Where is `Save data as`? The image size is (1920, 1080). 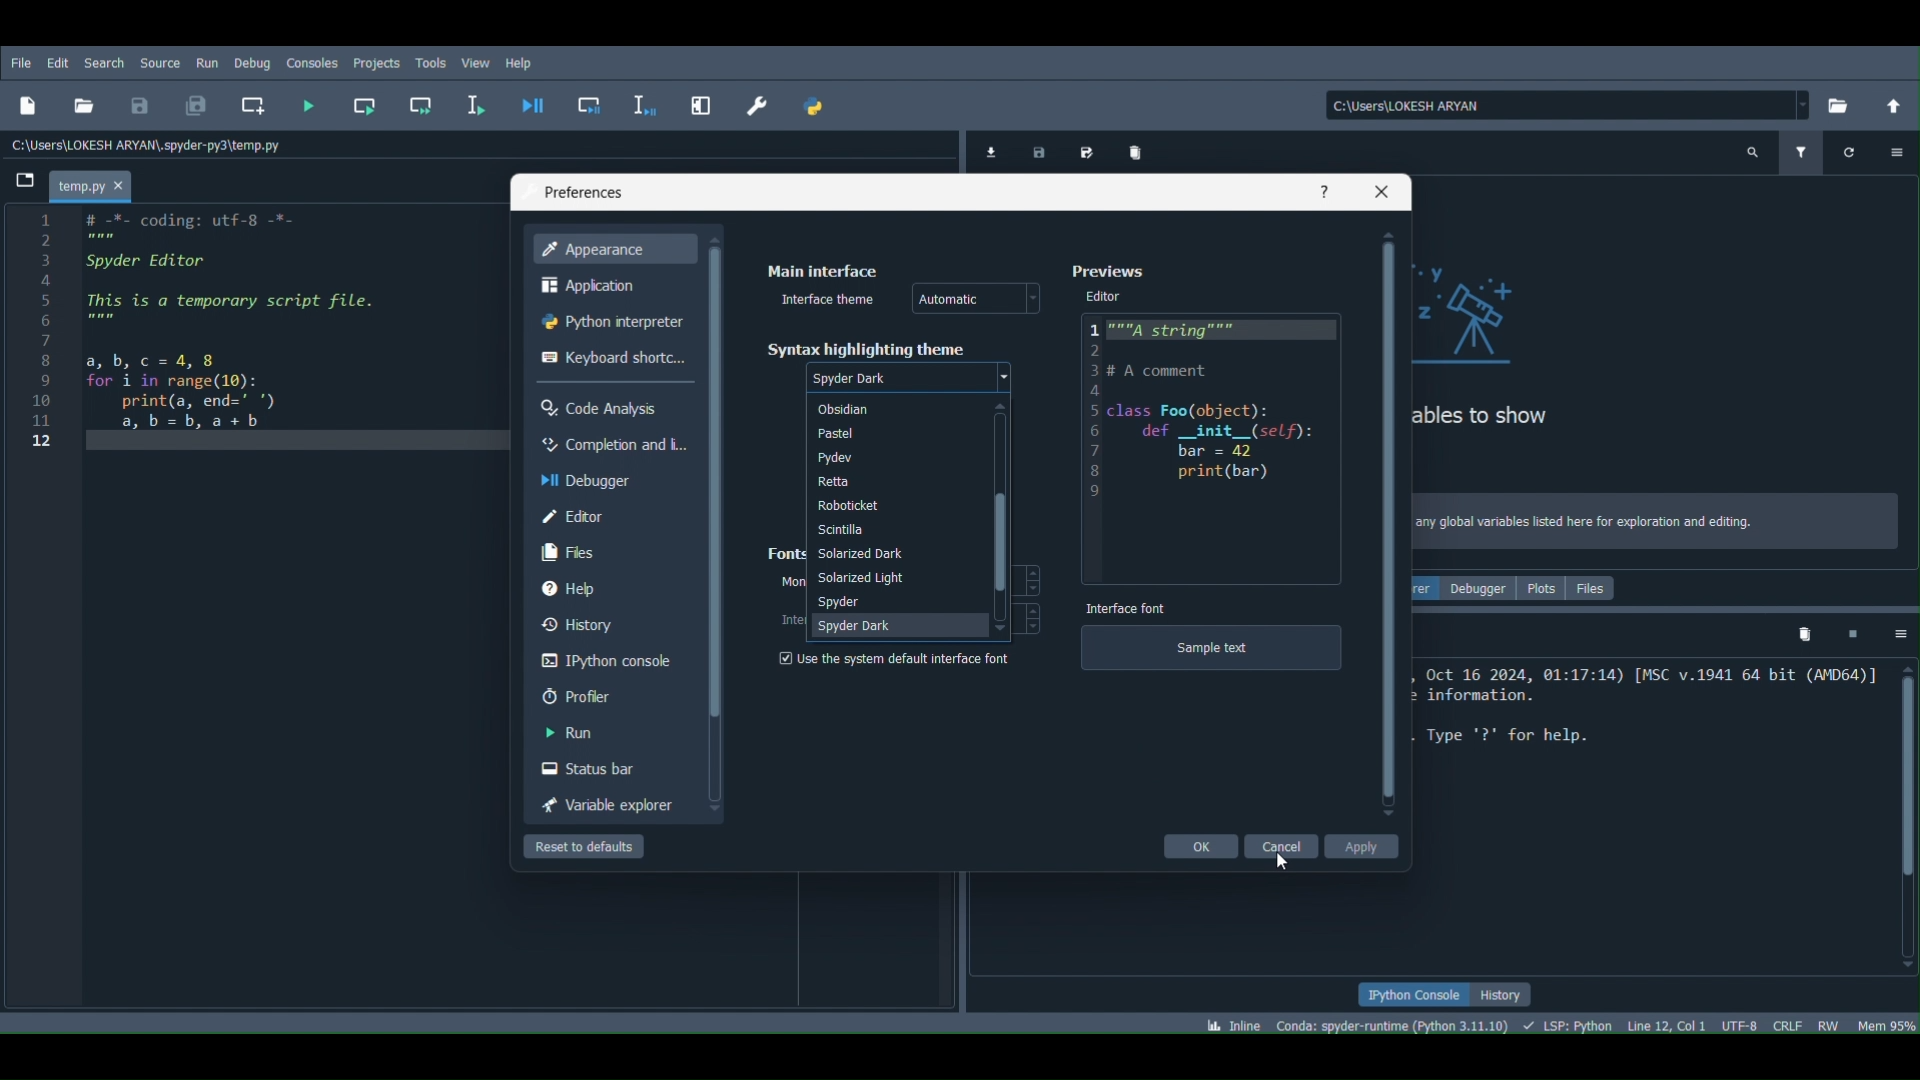
Save data as is located at coordinates (1086, 150).